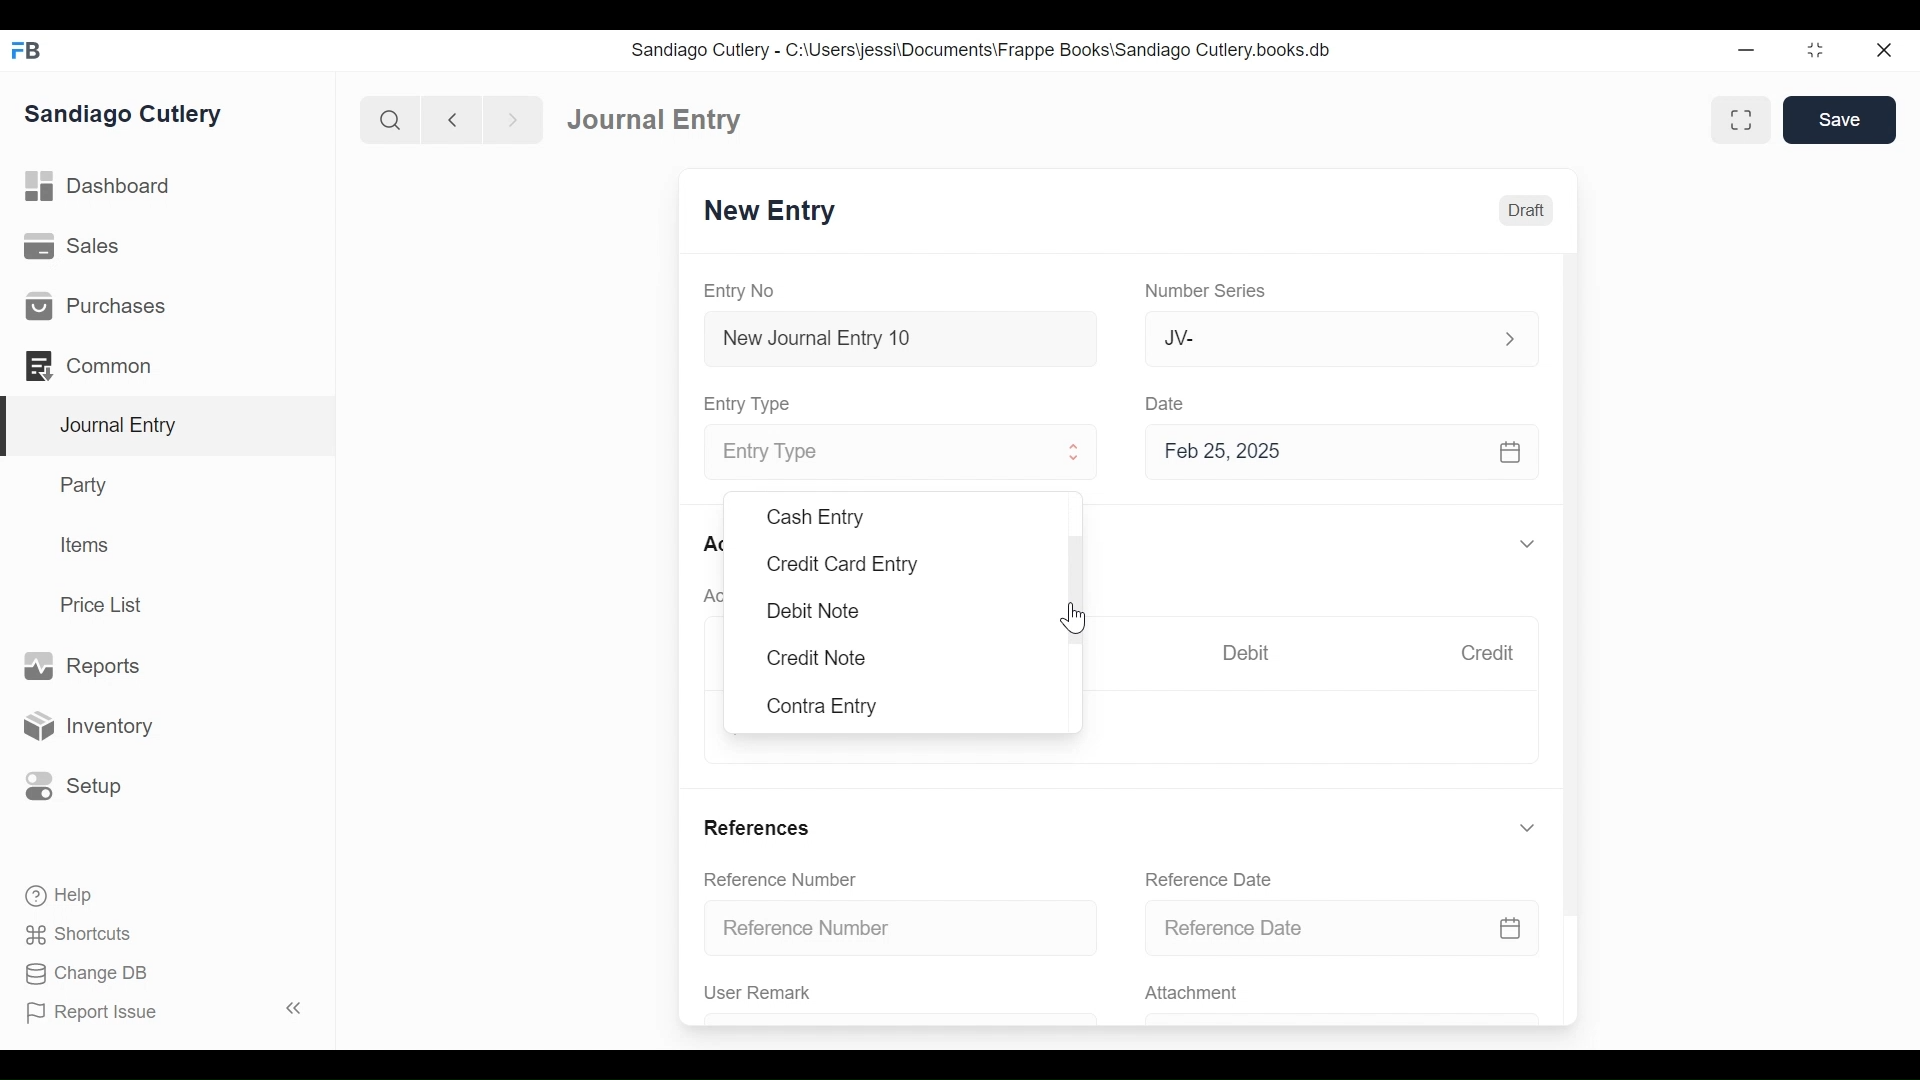 This screenshot has height=1080, width=1920. Describe the element at coordinates (1882, 51) in the screenshot. I see `Close` at that location.